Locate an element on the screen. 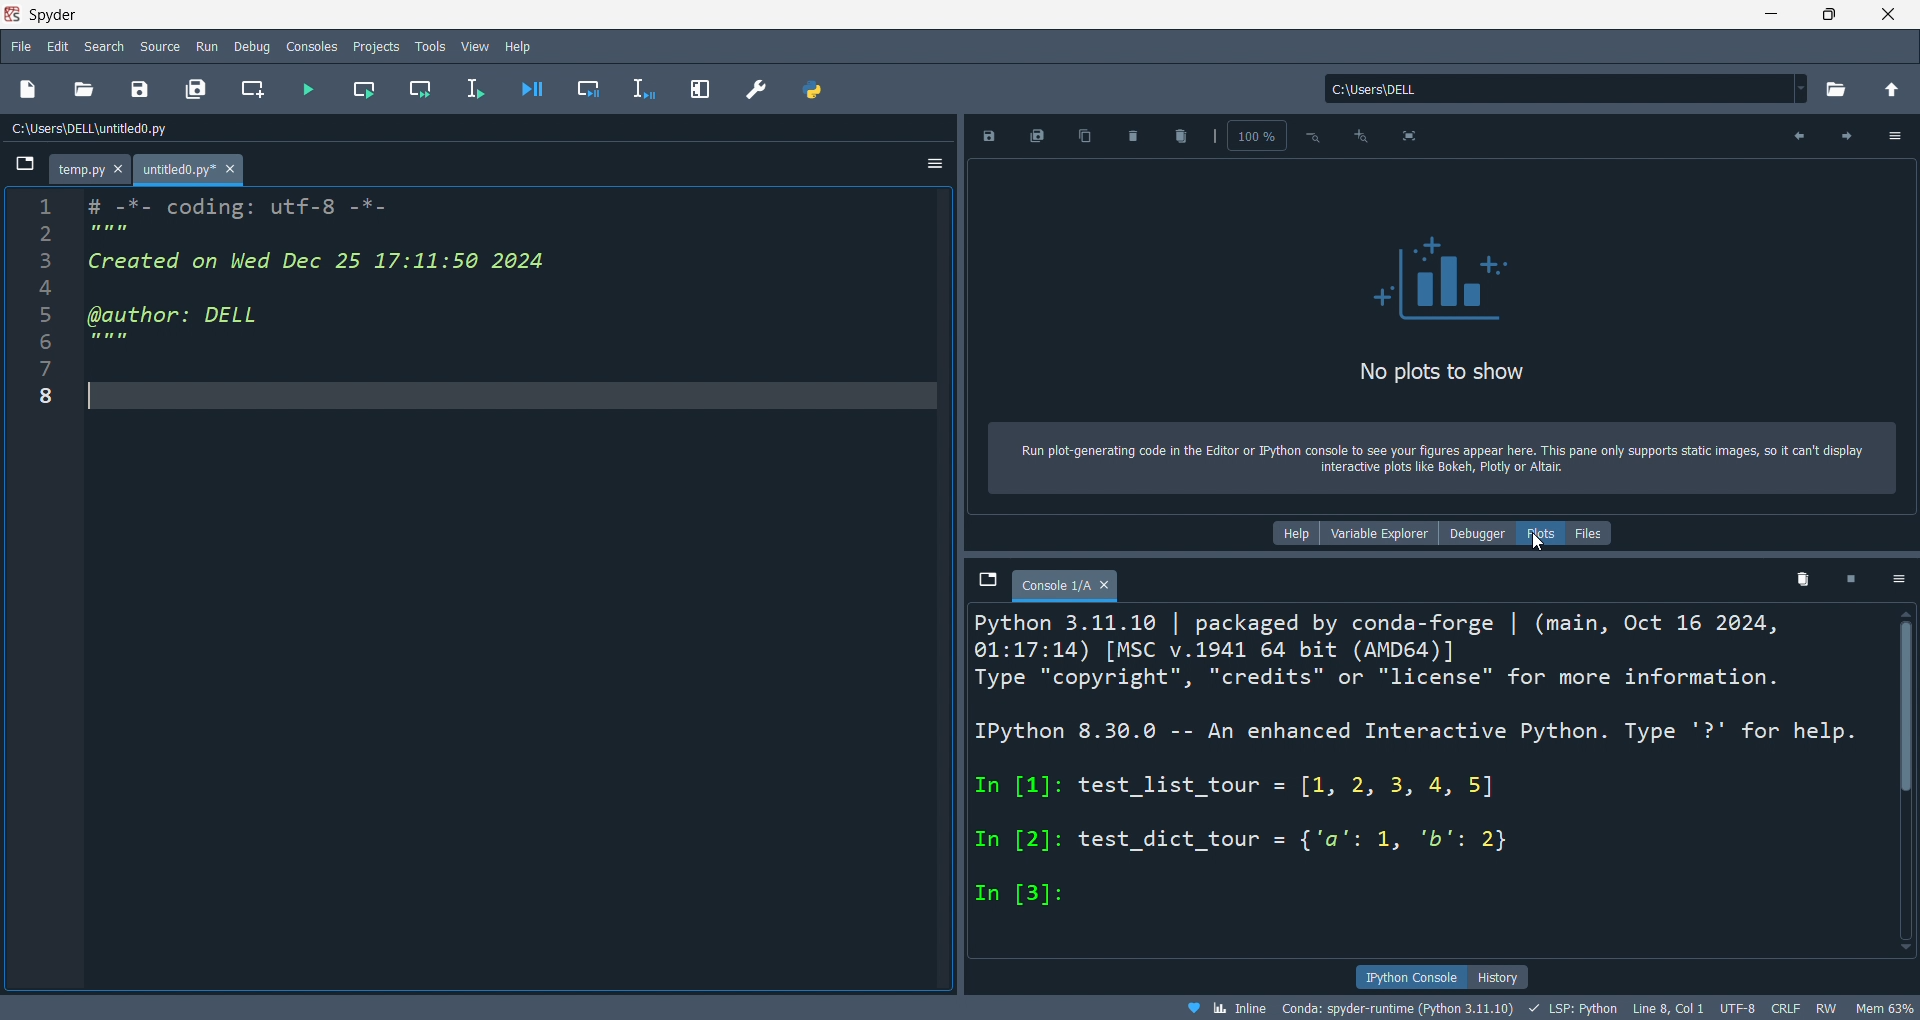  plots  is located at coordinates (1544, 533).